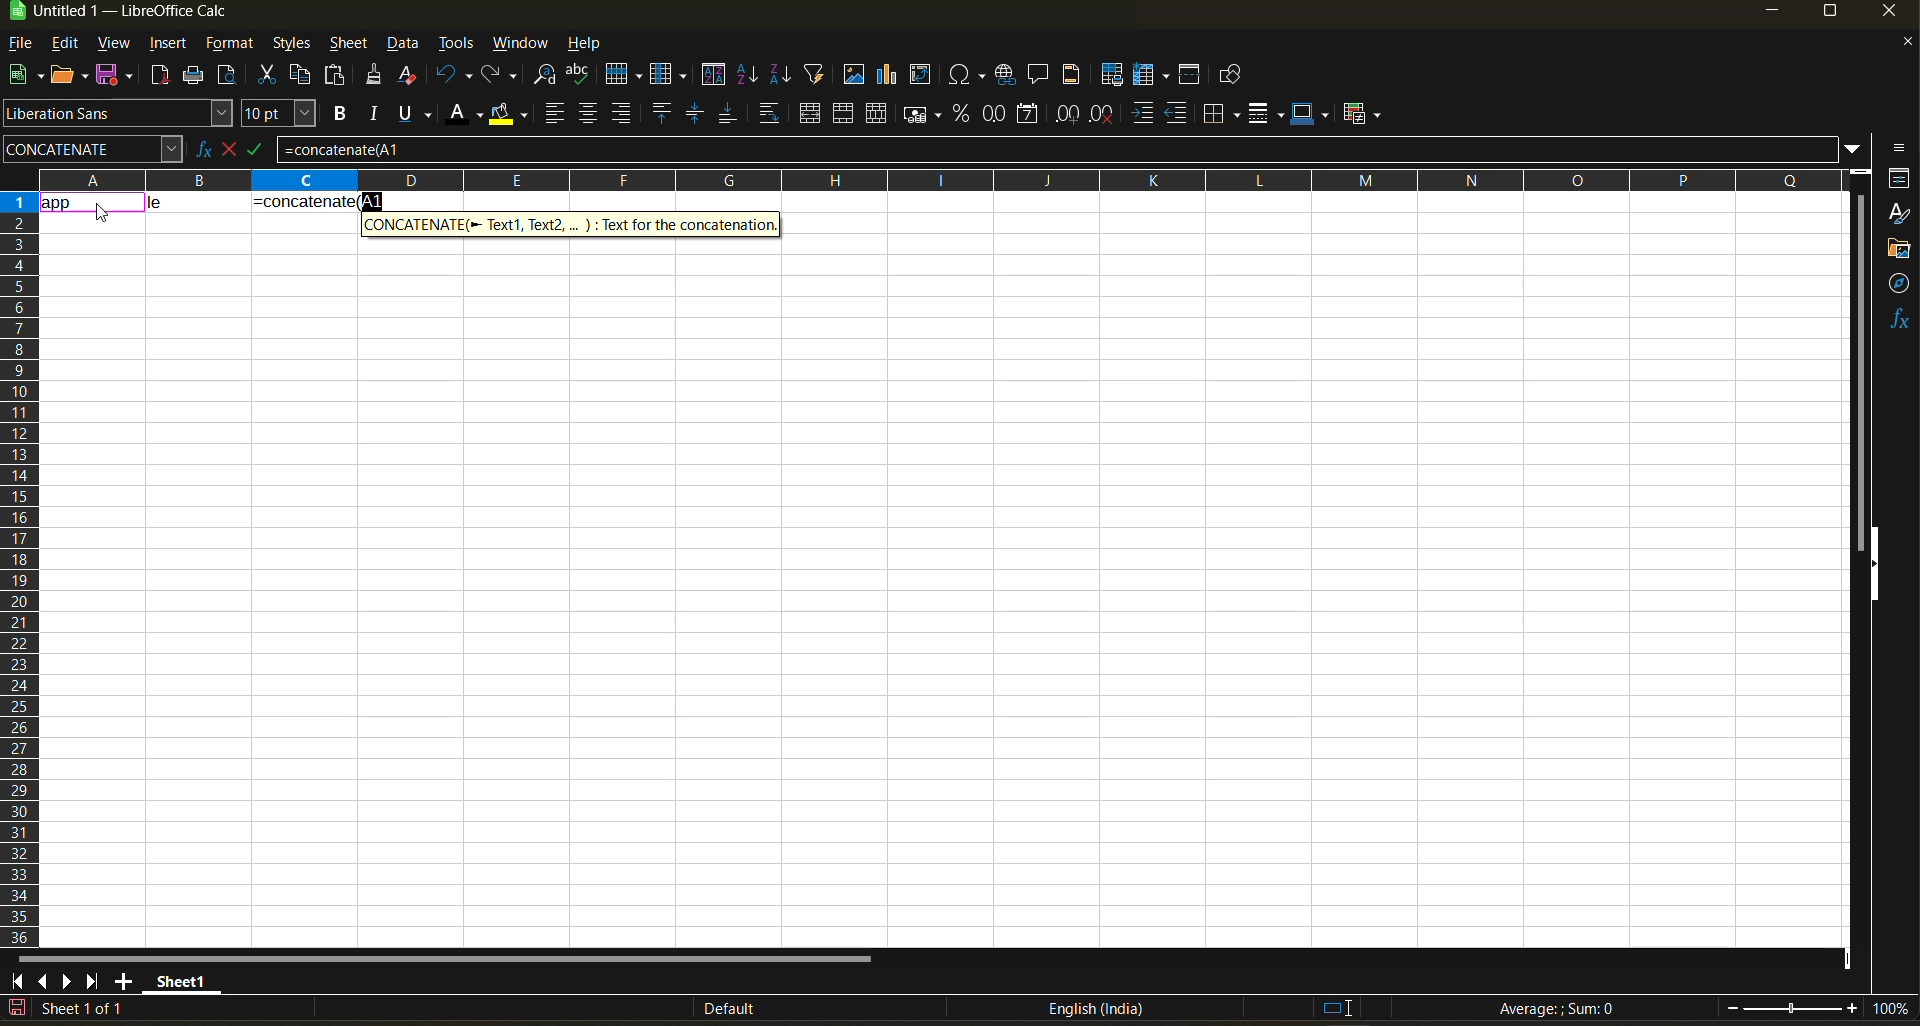  Describe the element at coordinates (1222, 114) in the screenshot. I see `borders` at that location.